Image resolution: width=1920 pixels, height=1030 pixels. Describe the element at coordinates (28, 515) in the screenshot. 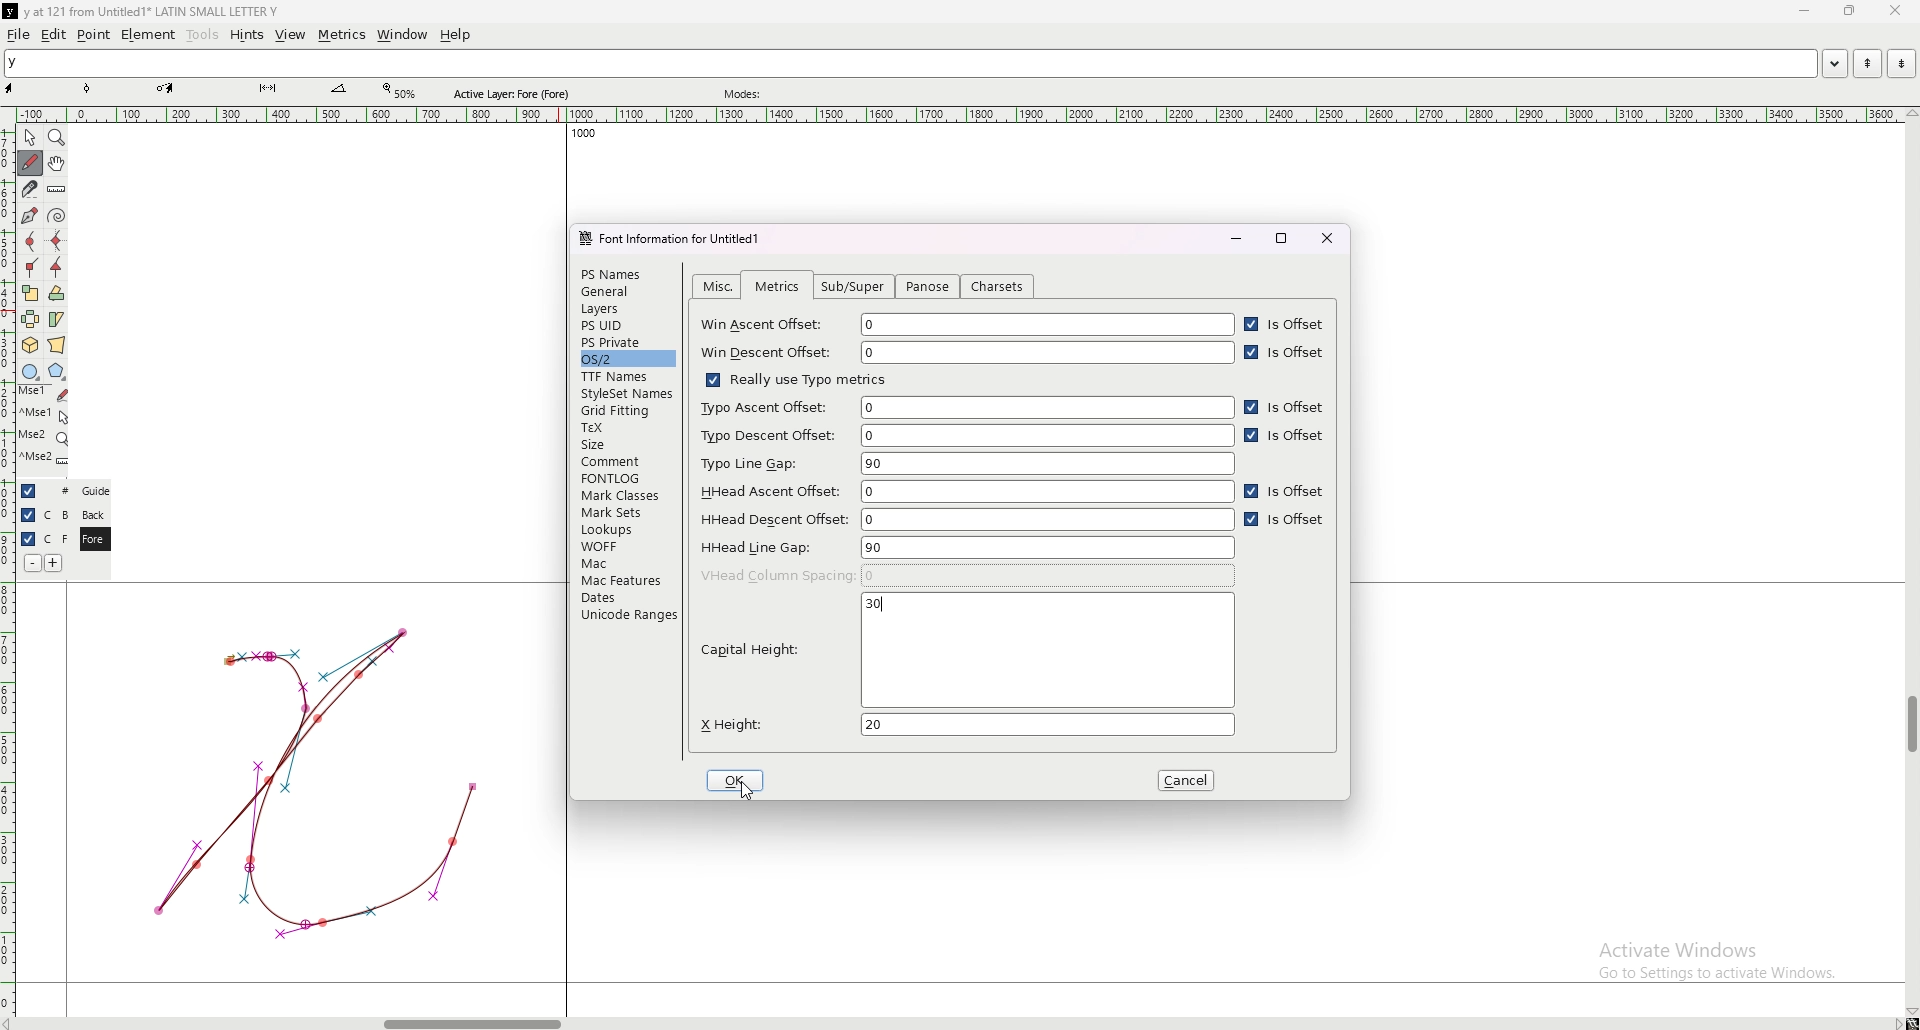

I see `hide layer` at that location.